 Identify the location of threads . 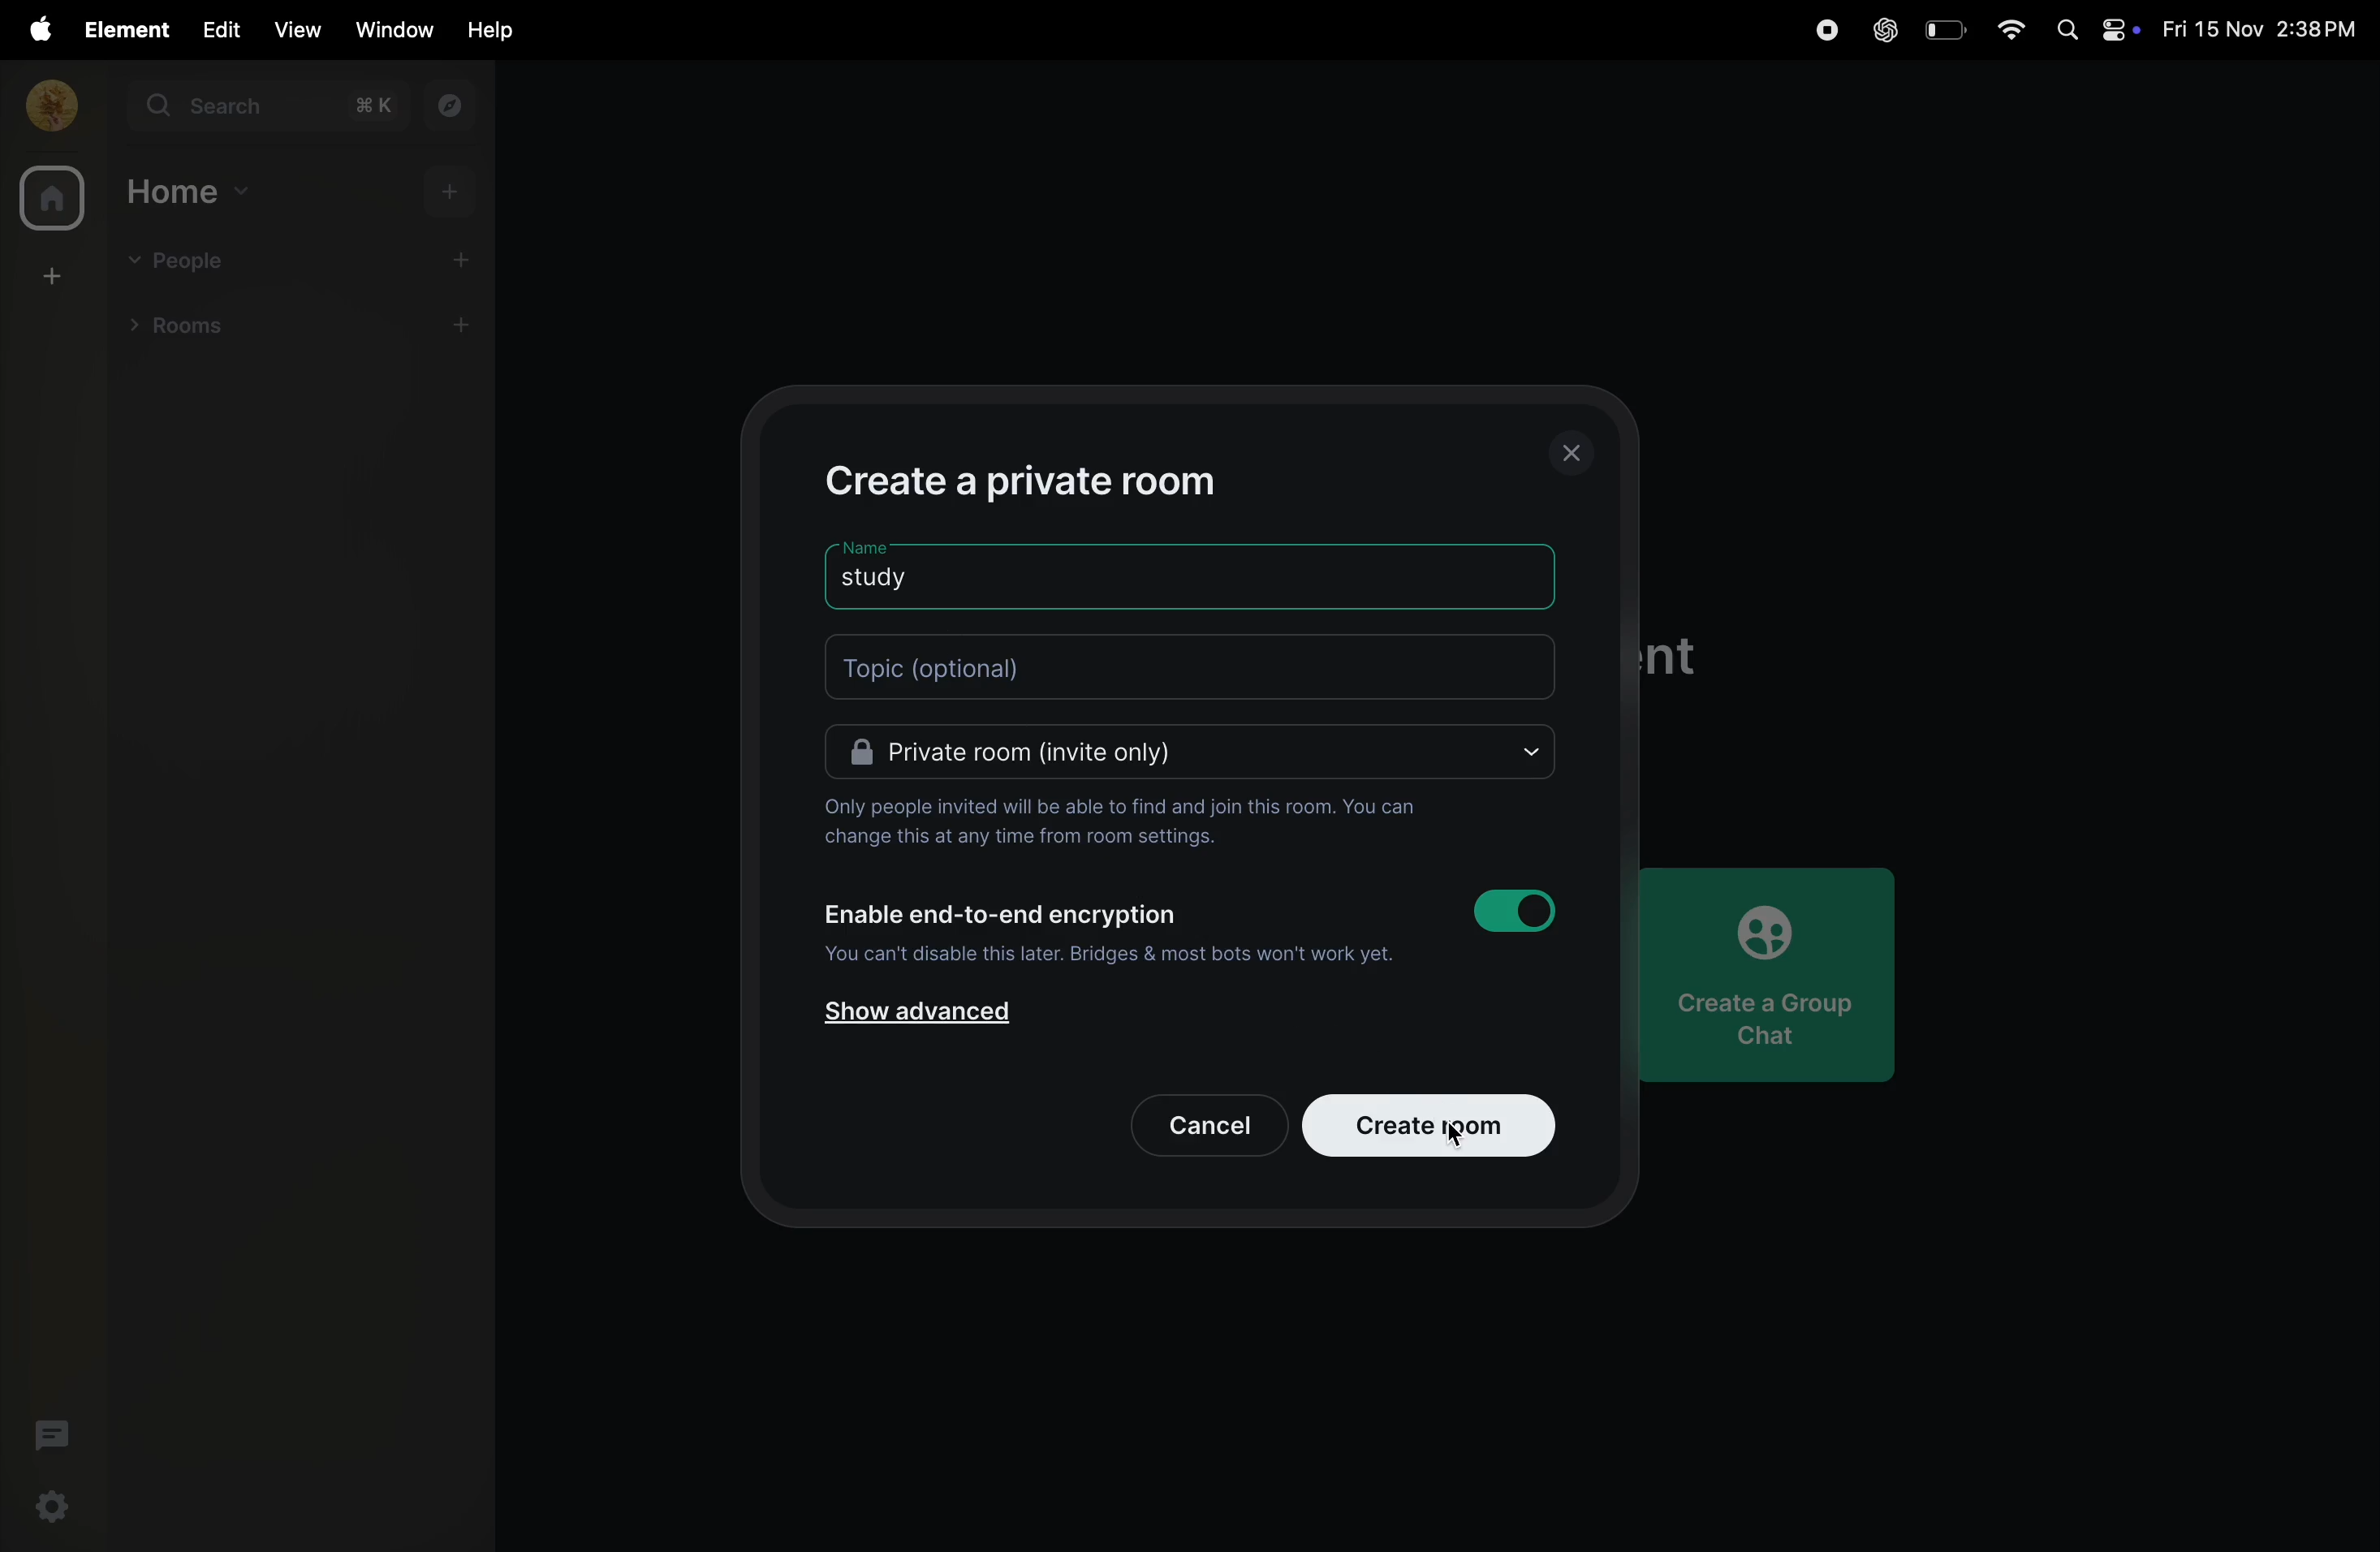
(50, 1432).